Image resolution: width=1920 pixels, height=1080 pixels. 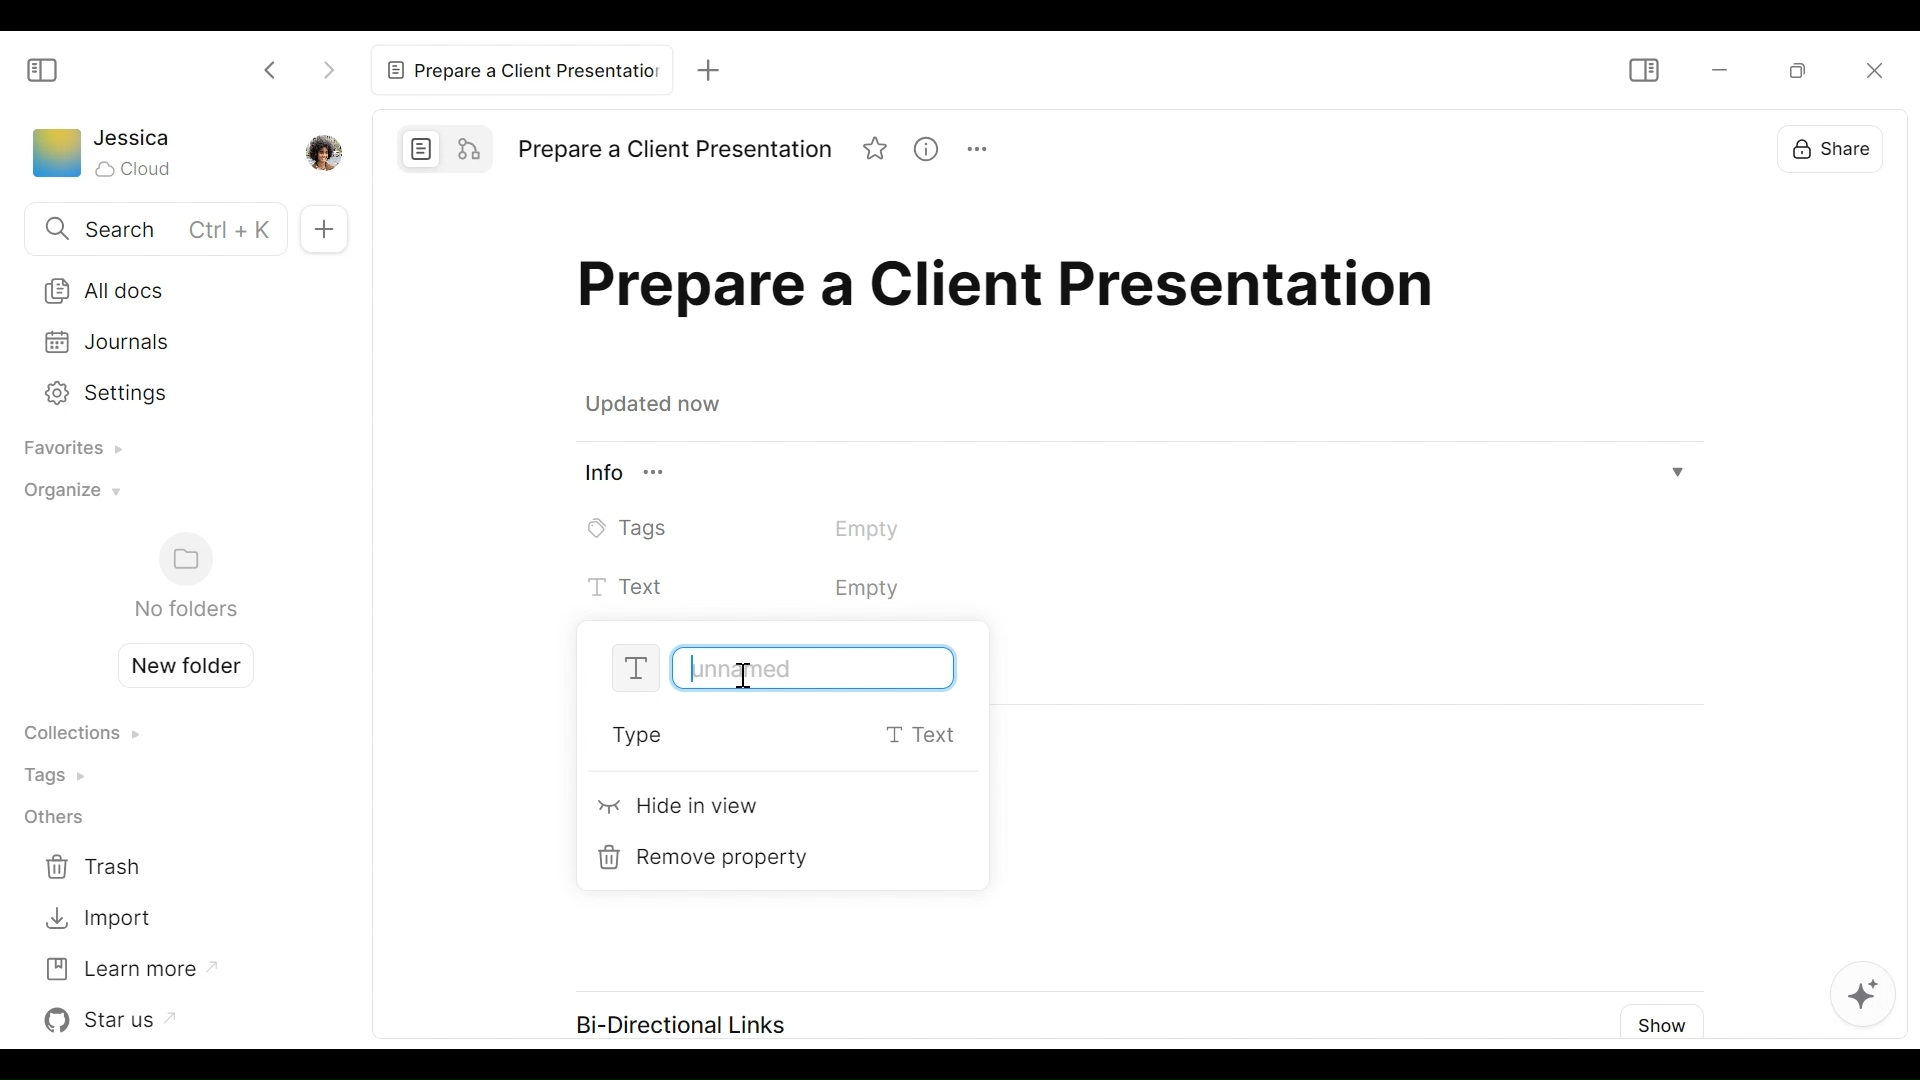 I want to click on Settings, so click(x=163, y=348).